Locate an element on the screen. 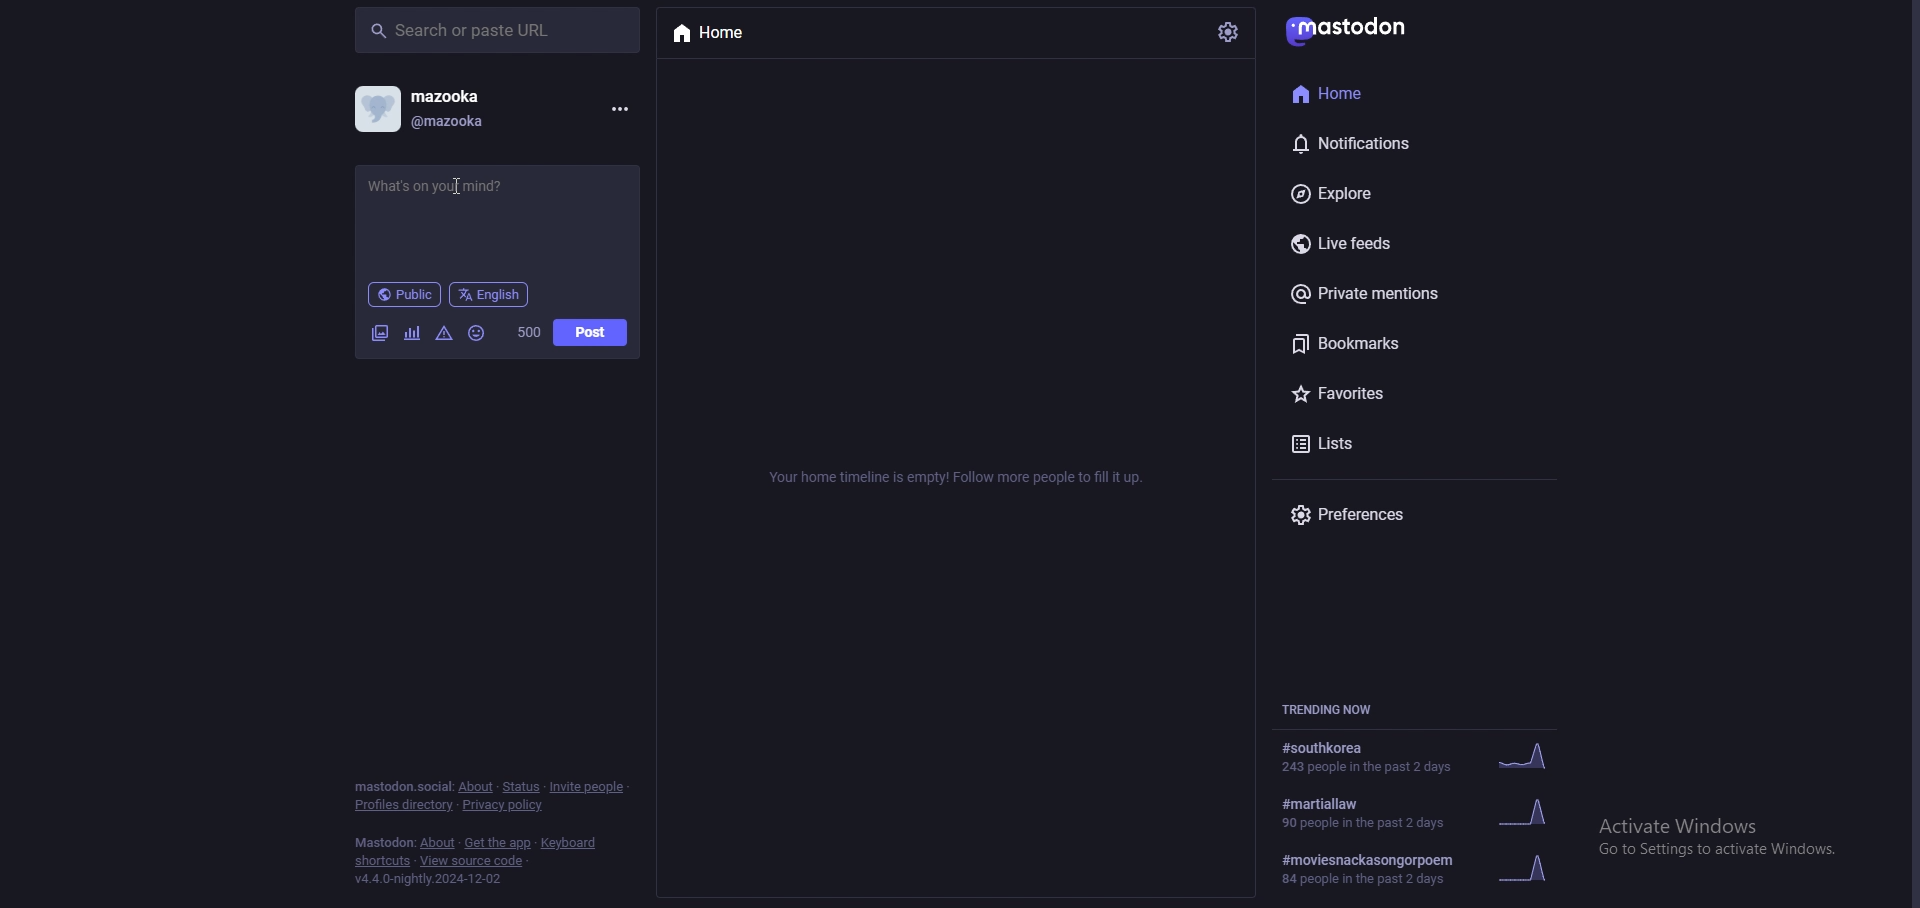 This screenshot has width=1920, height=908. post is located at coordinates (592, 332).